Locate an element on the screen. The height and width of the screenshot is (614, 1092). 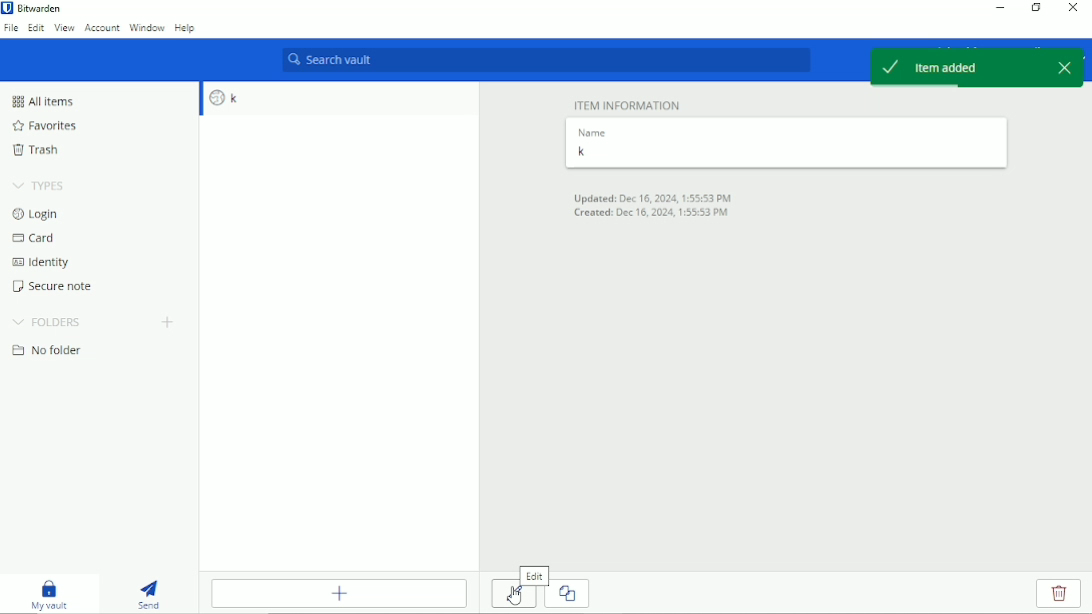
No folder is located at coordinates (49, 350).